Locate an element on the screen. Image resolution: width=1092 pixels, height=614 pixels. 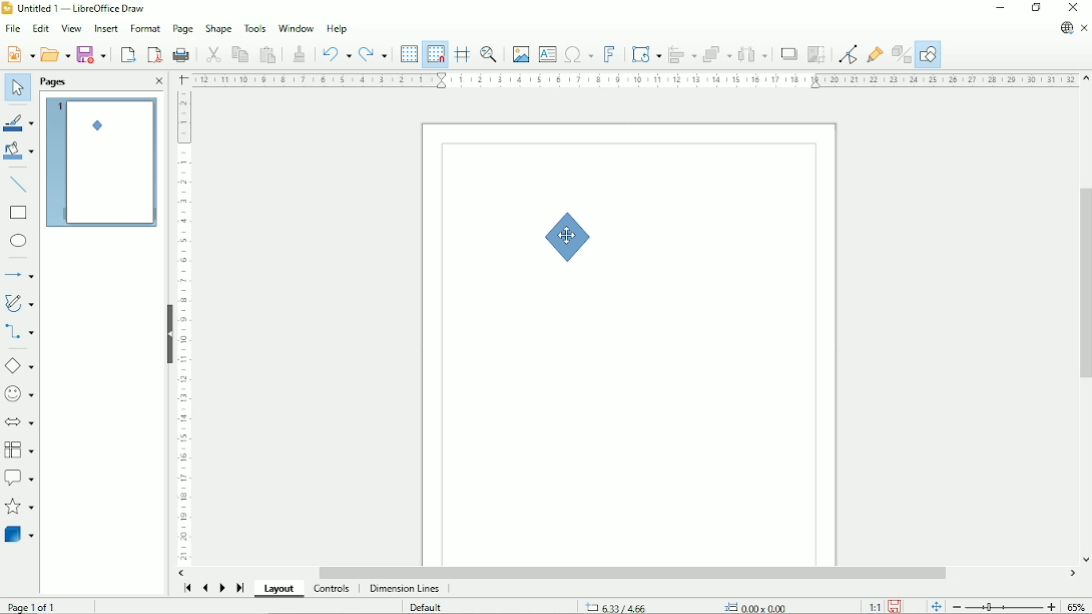
Update available is located at coordinates (1065, 28).